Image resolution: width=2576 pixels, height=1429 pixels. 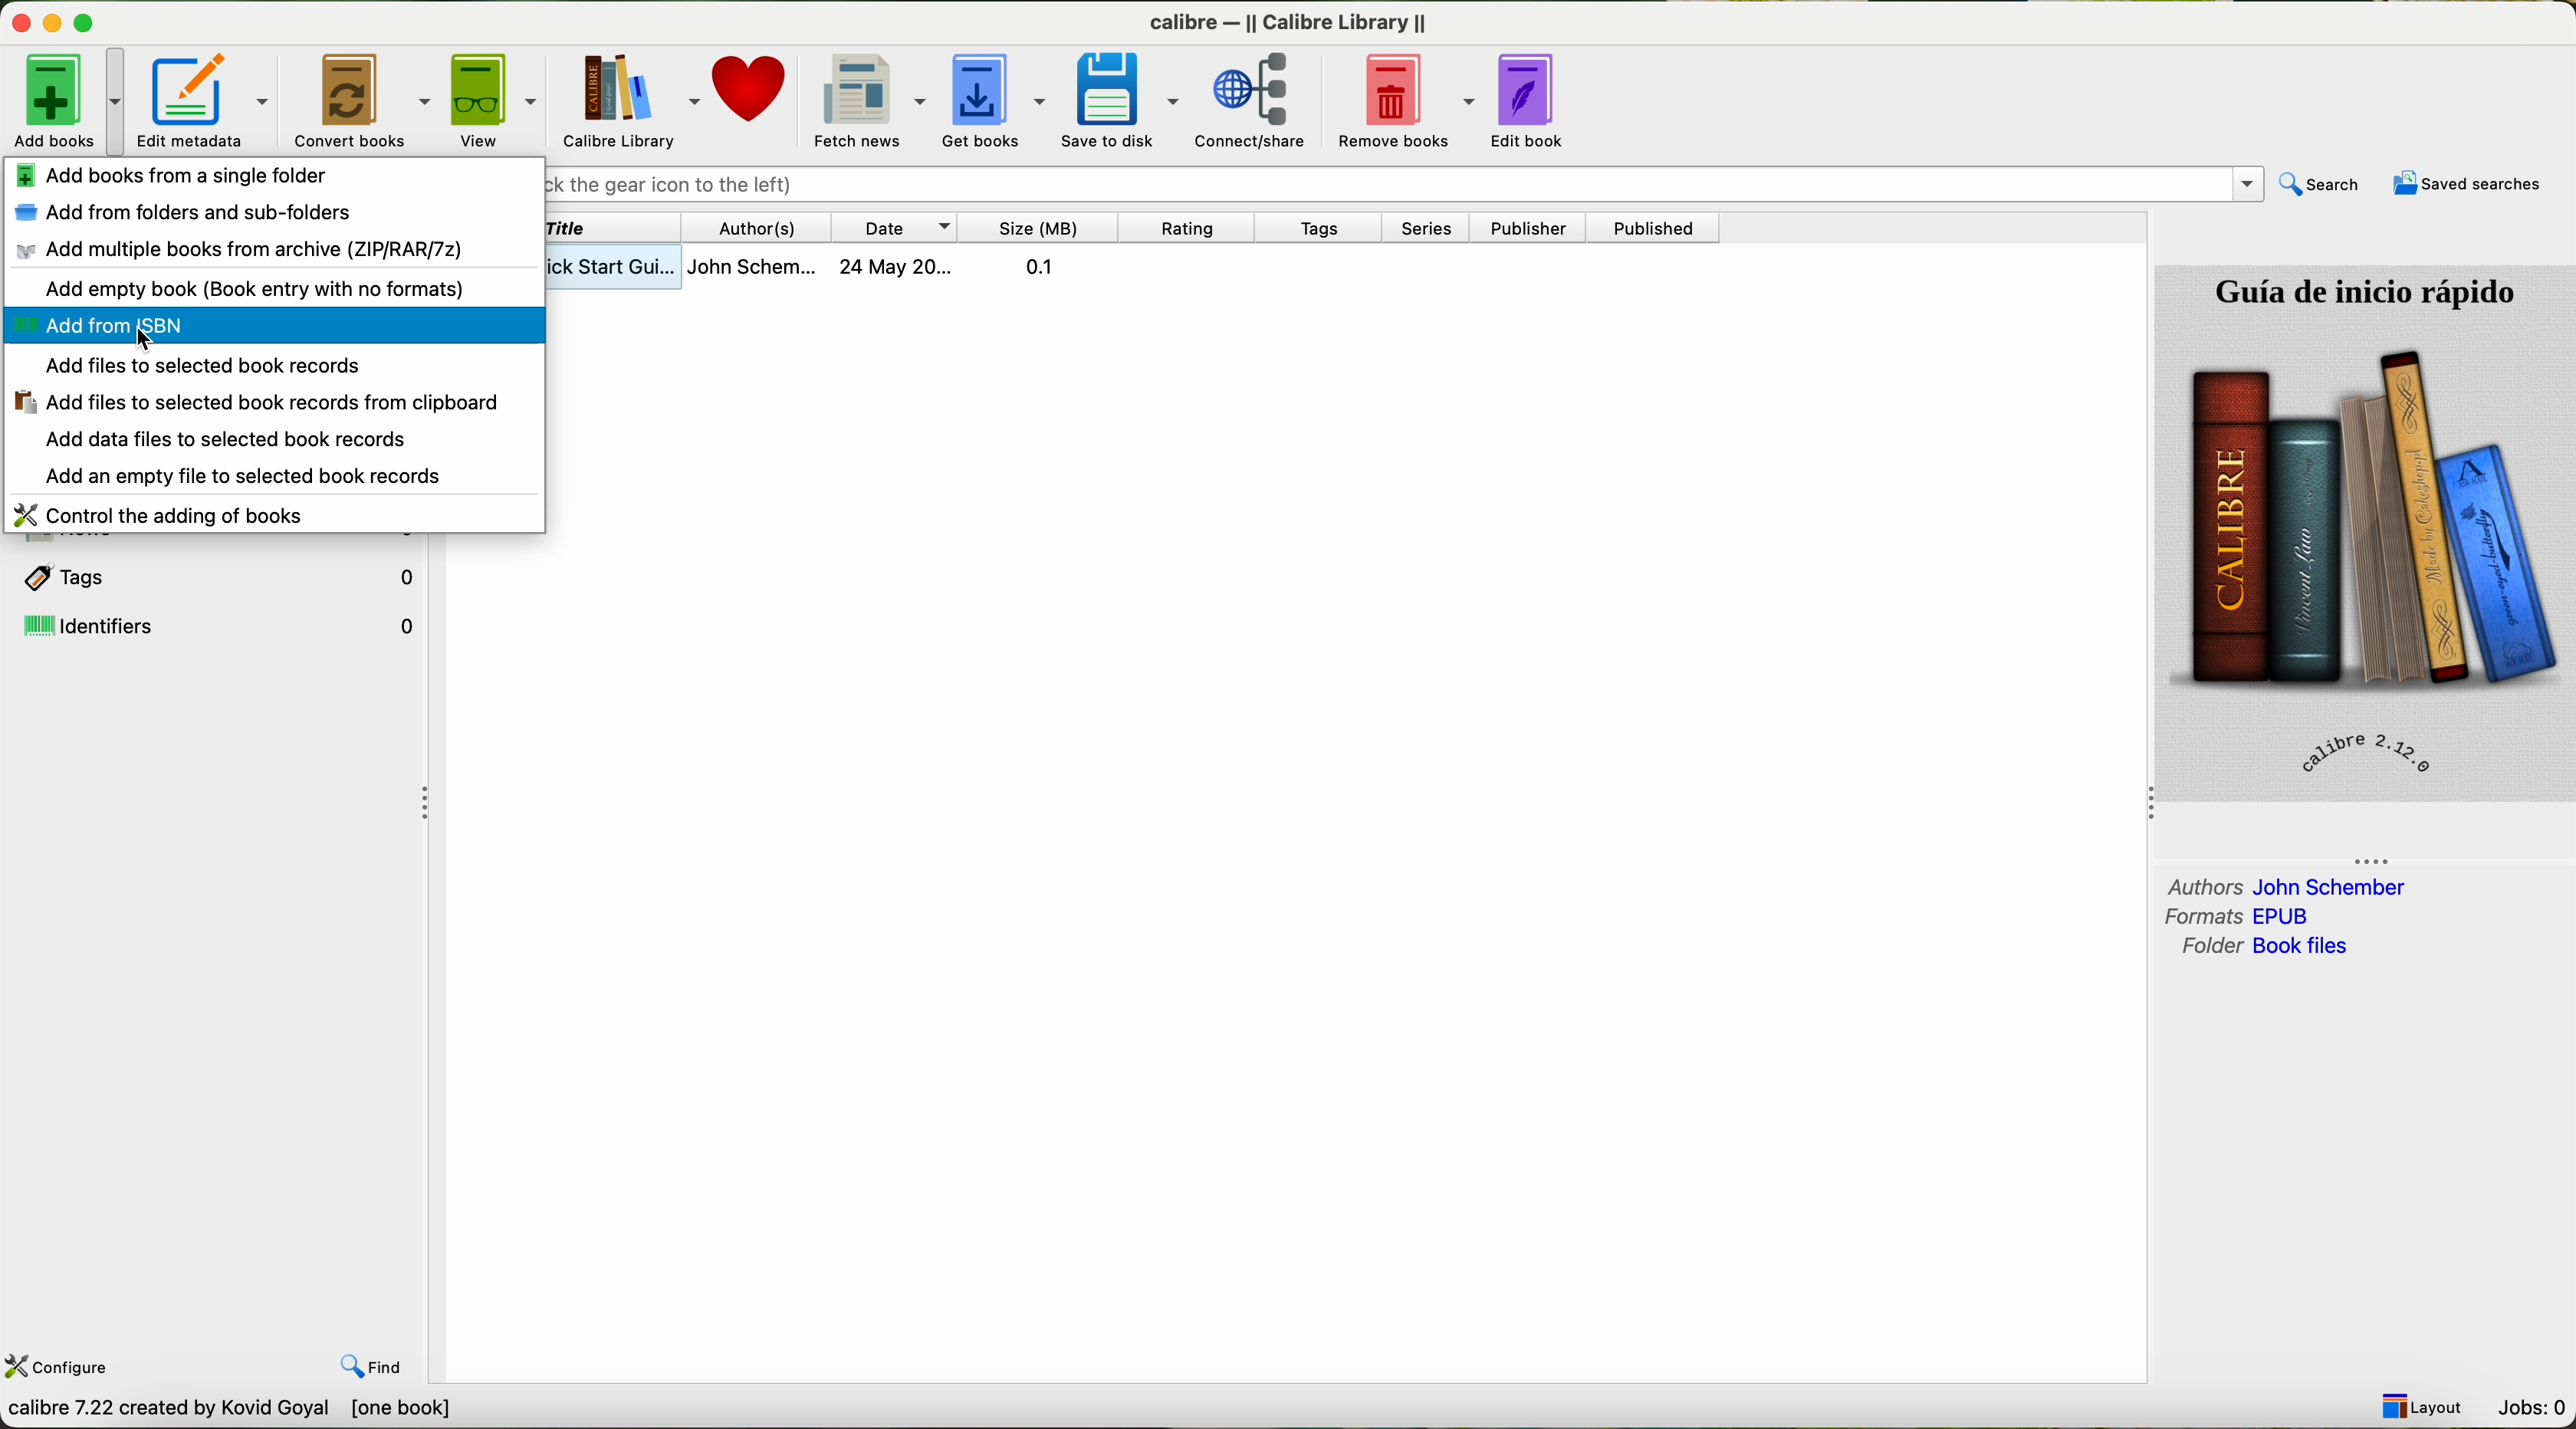 I want to click on connect/share, so click(x=1249, y=103).